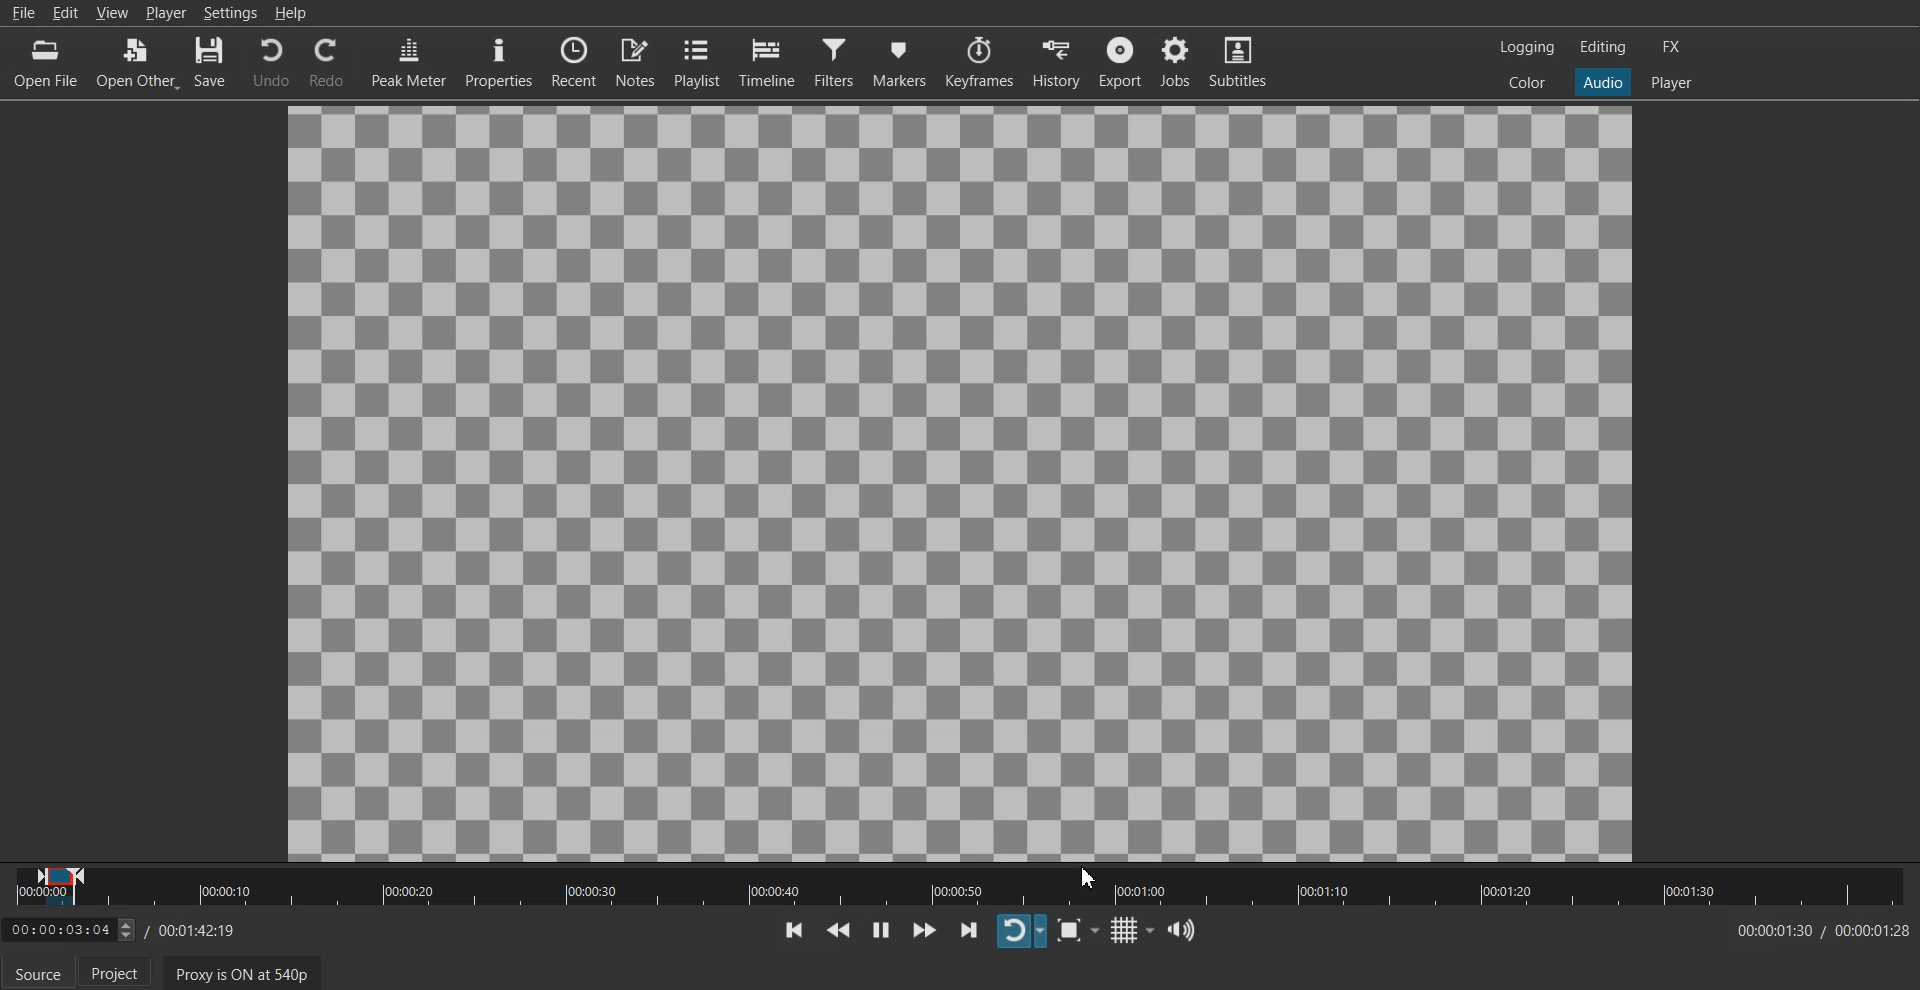 This screenshot has height=990, width=1920. I want to click on Properties, so click(497, 61).